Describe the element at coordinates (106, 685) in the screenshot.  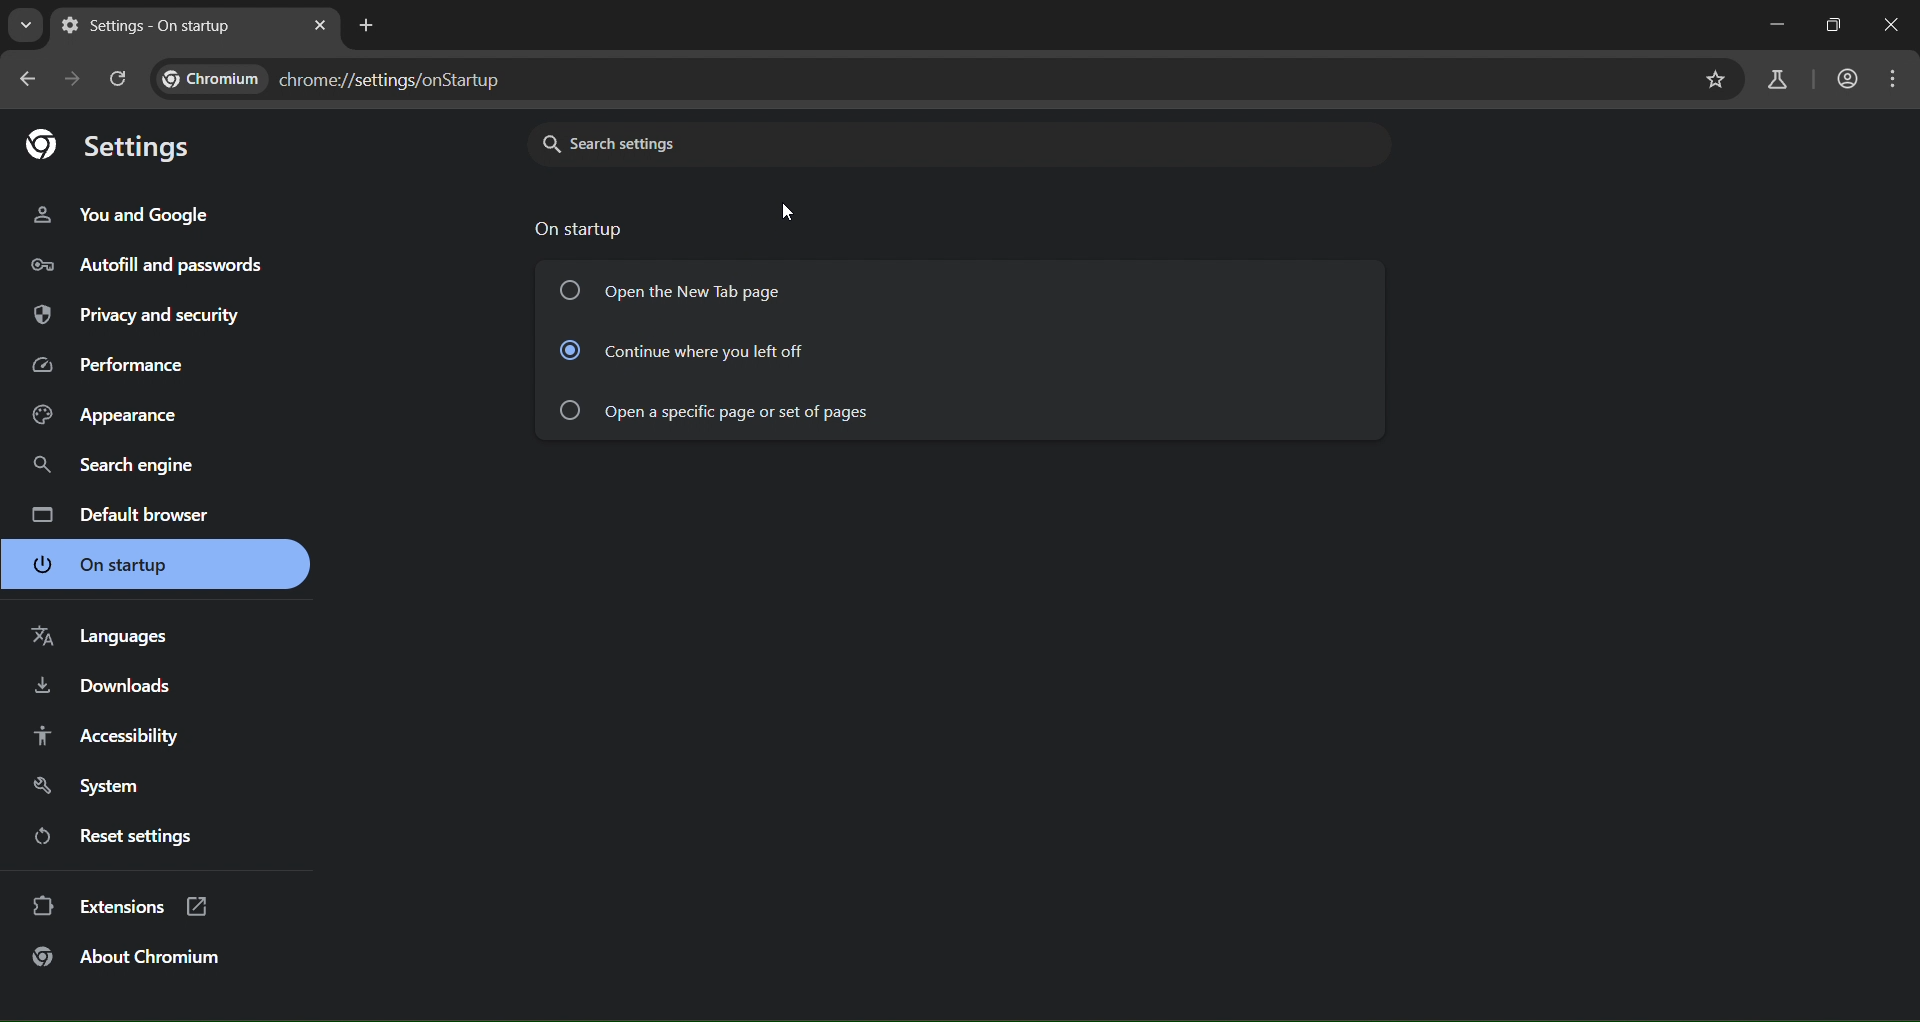
I see `downloads` at that location.